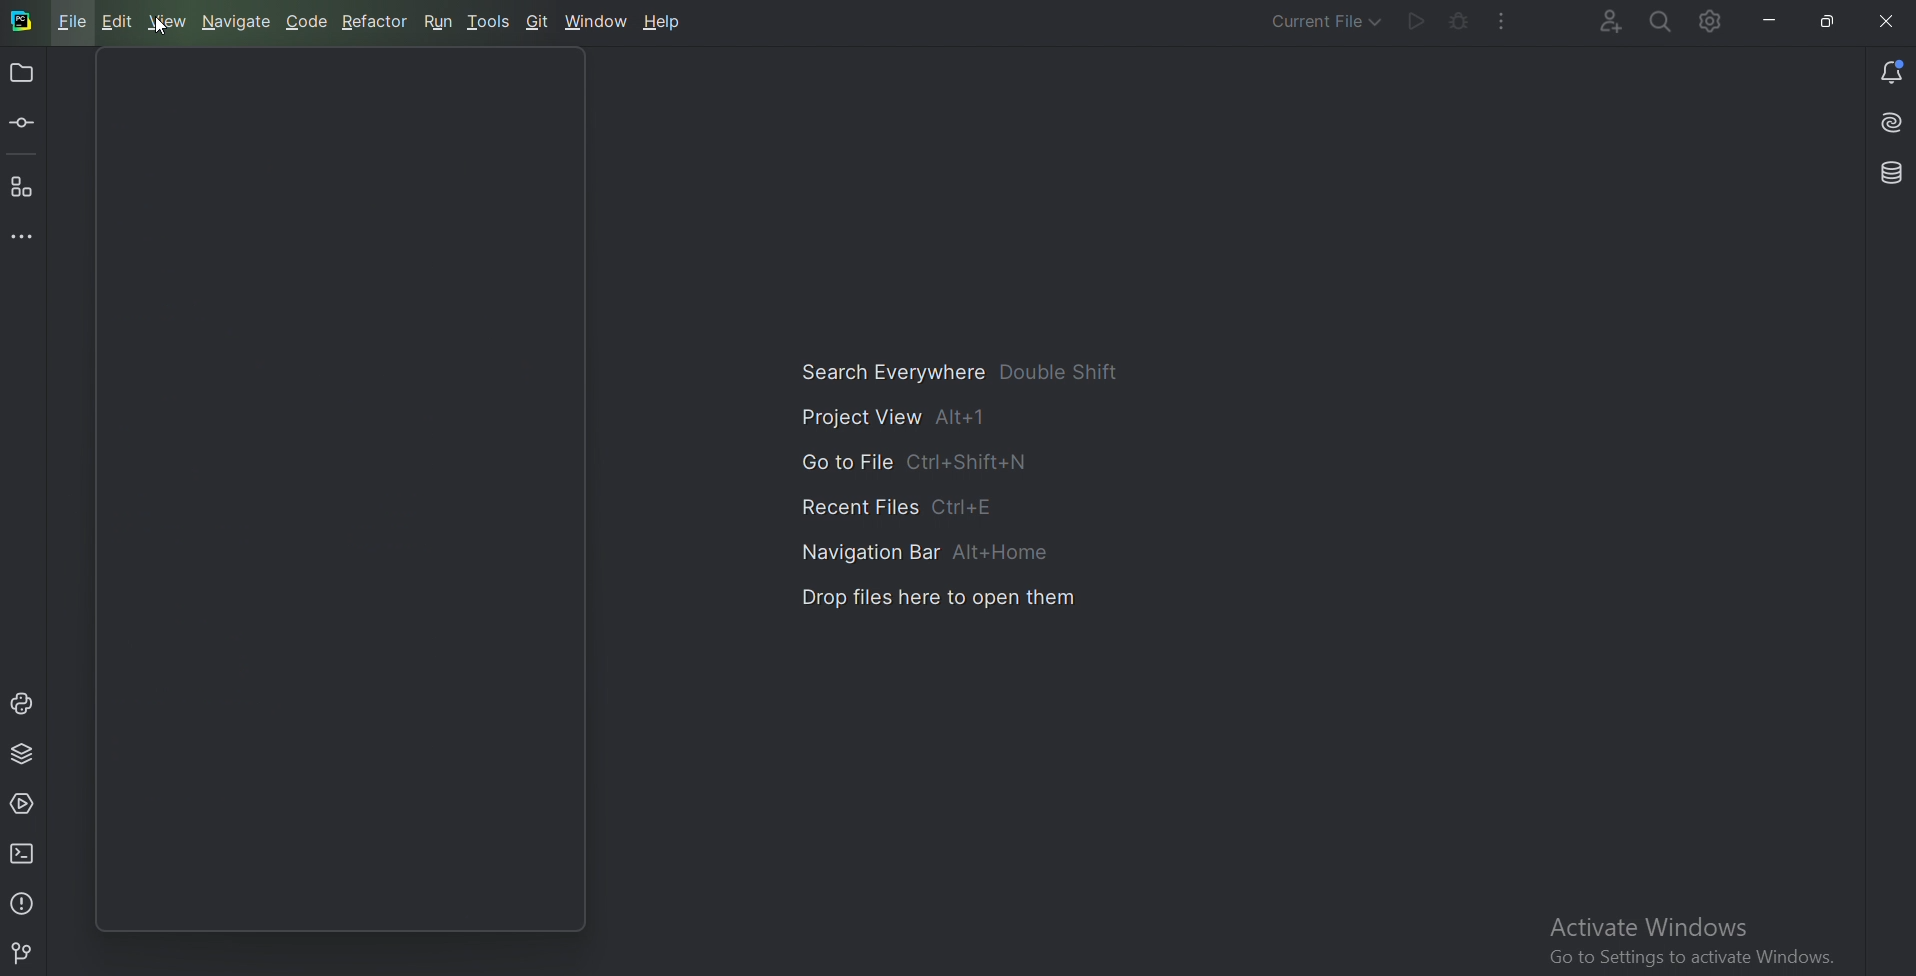 The height and width of the screenshot is (976, 1916). I want to click on Window, so click(598, 20).